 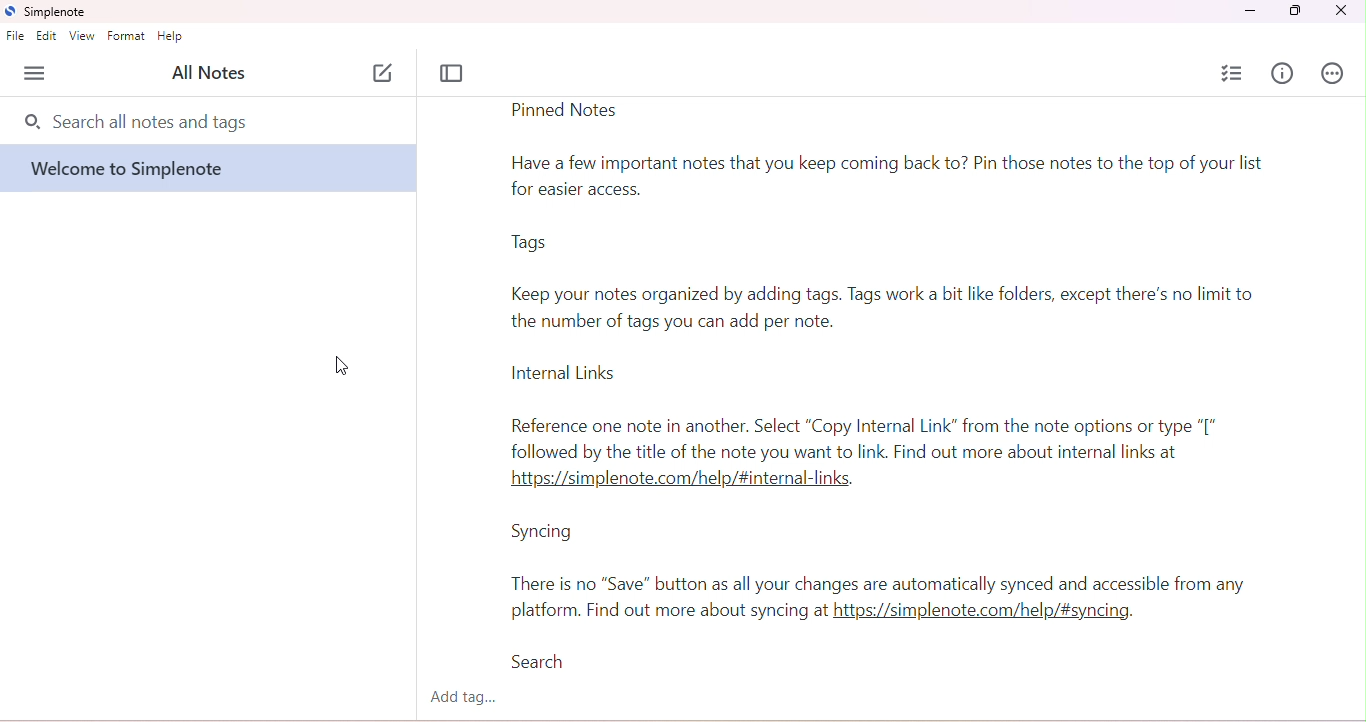 I want to click on file, so click(x=17, y=36).